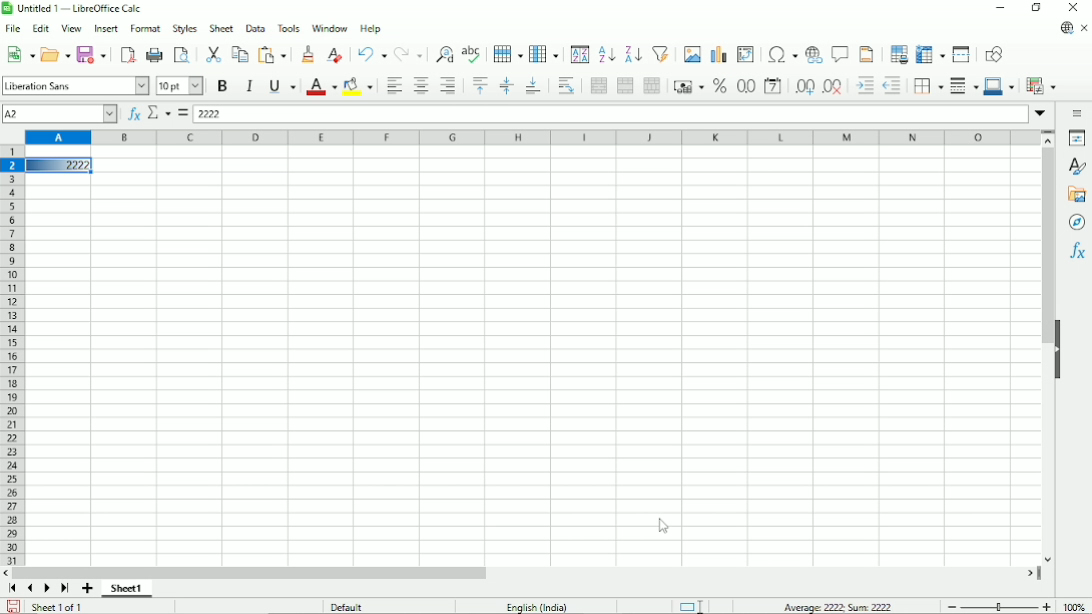 The image size is (1092, 614). I want to click on Zoom in, so click(1046, 606).